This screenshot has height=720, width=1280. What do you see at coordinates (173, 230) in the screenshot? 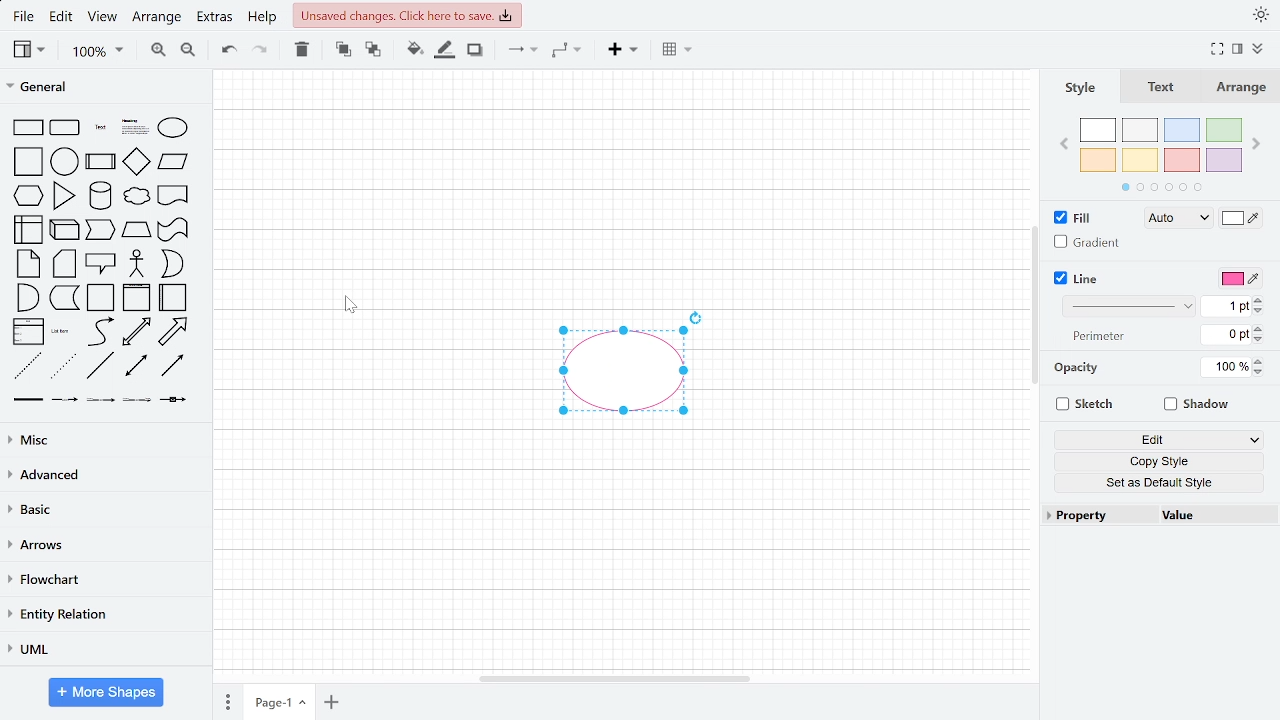
I see `tape` at bounding box center [173, 230].